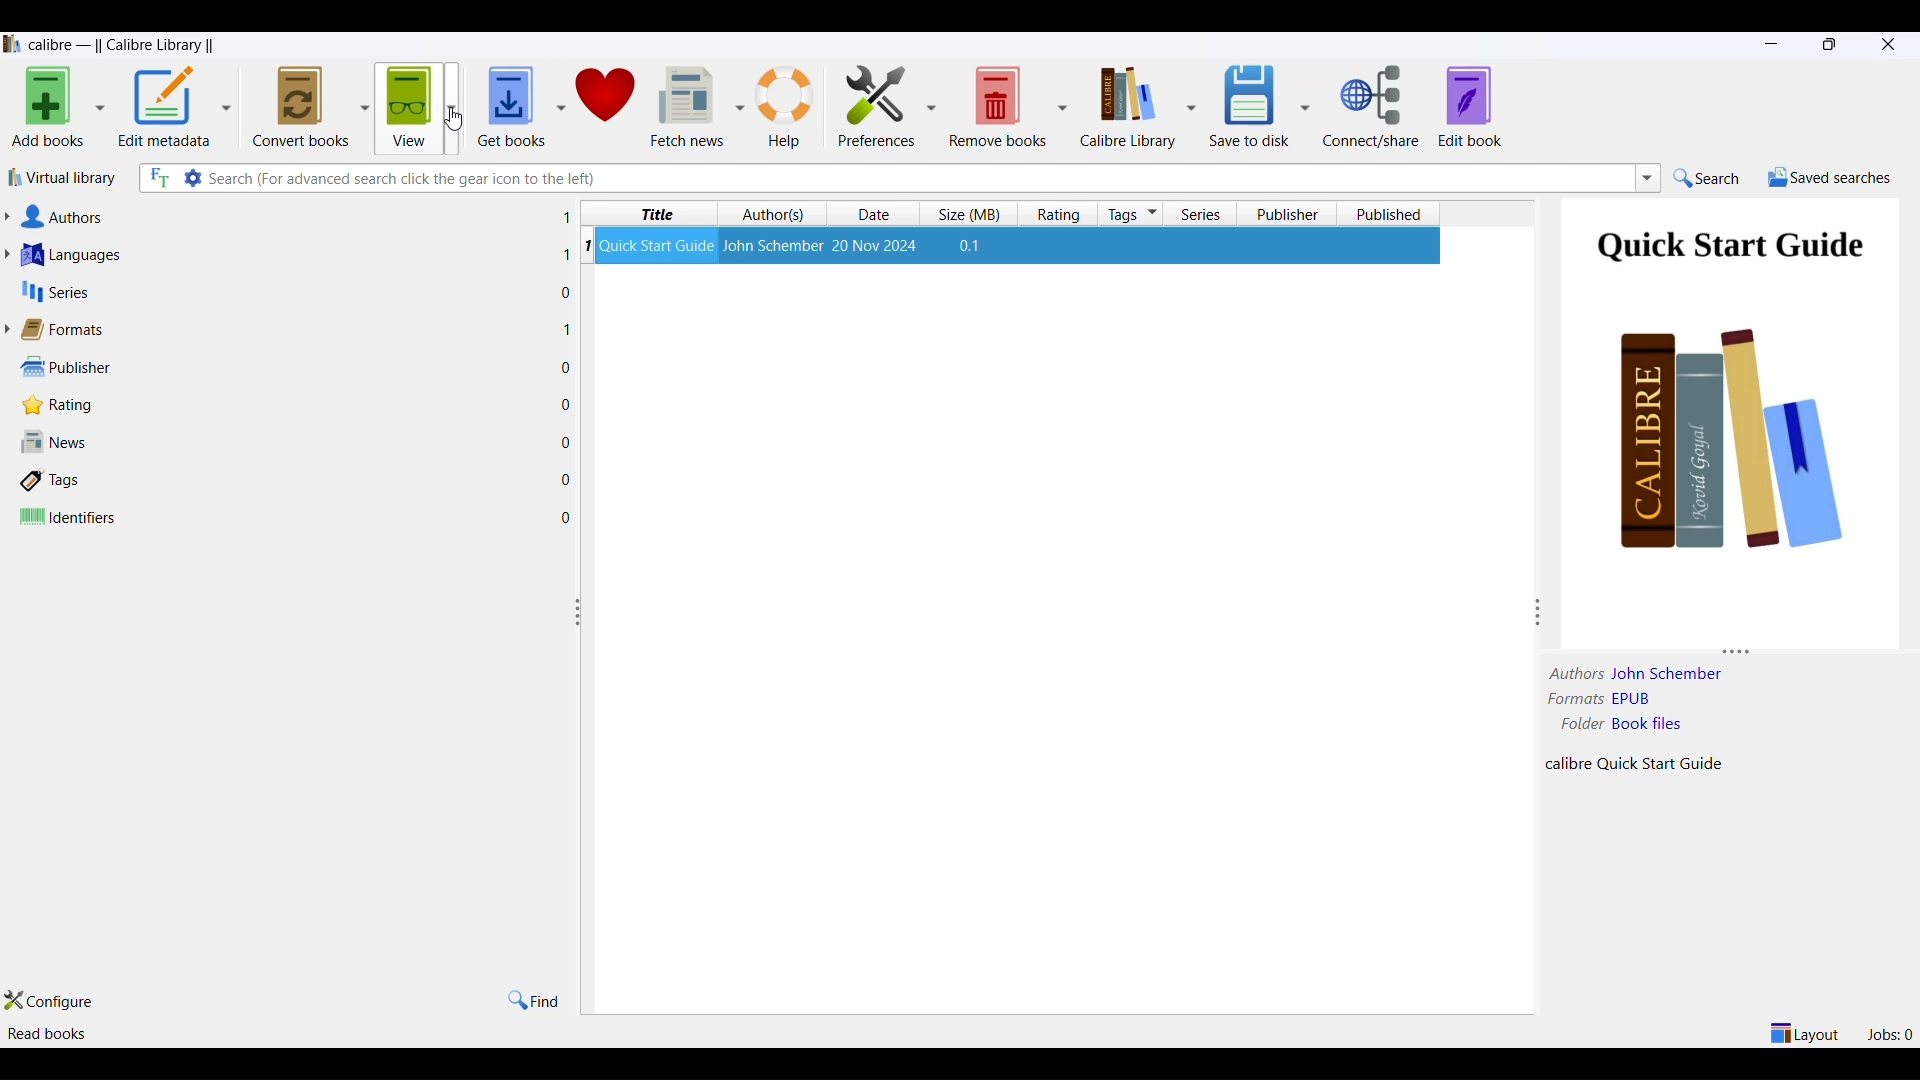  I want to click on search, so click(1715, 178).